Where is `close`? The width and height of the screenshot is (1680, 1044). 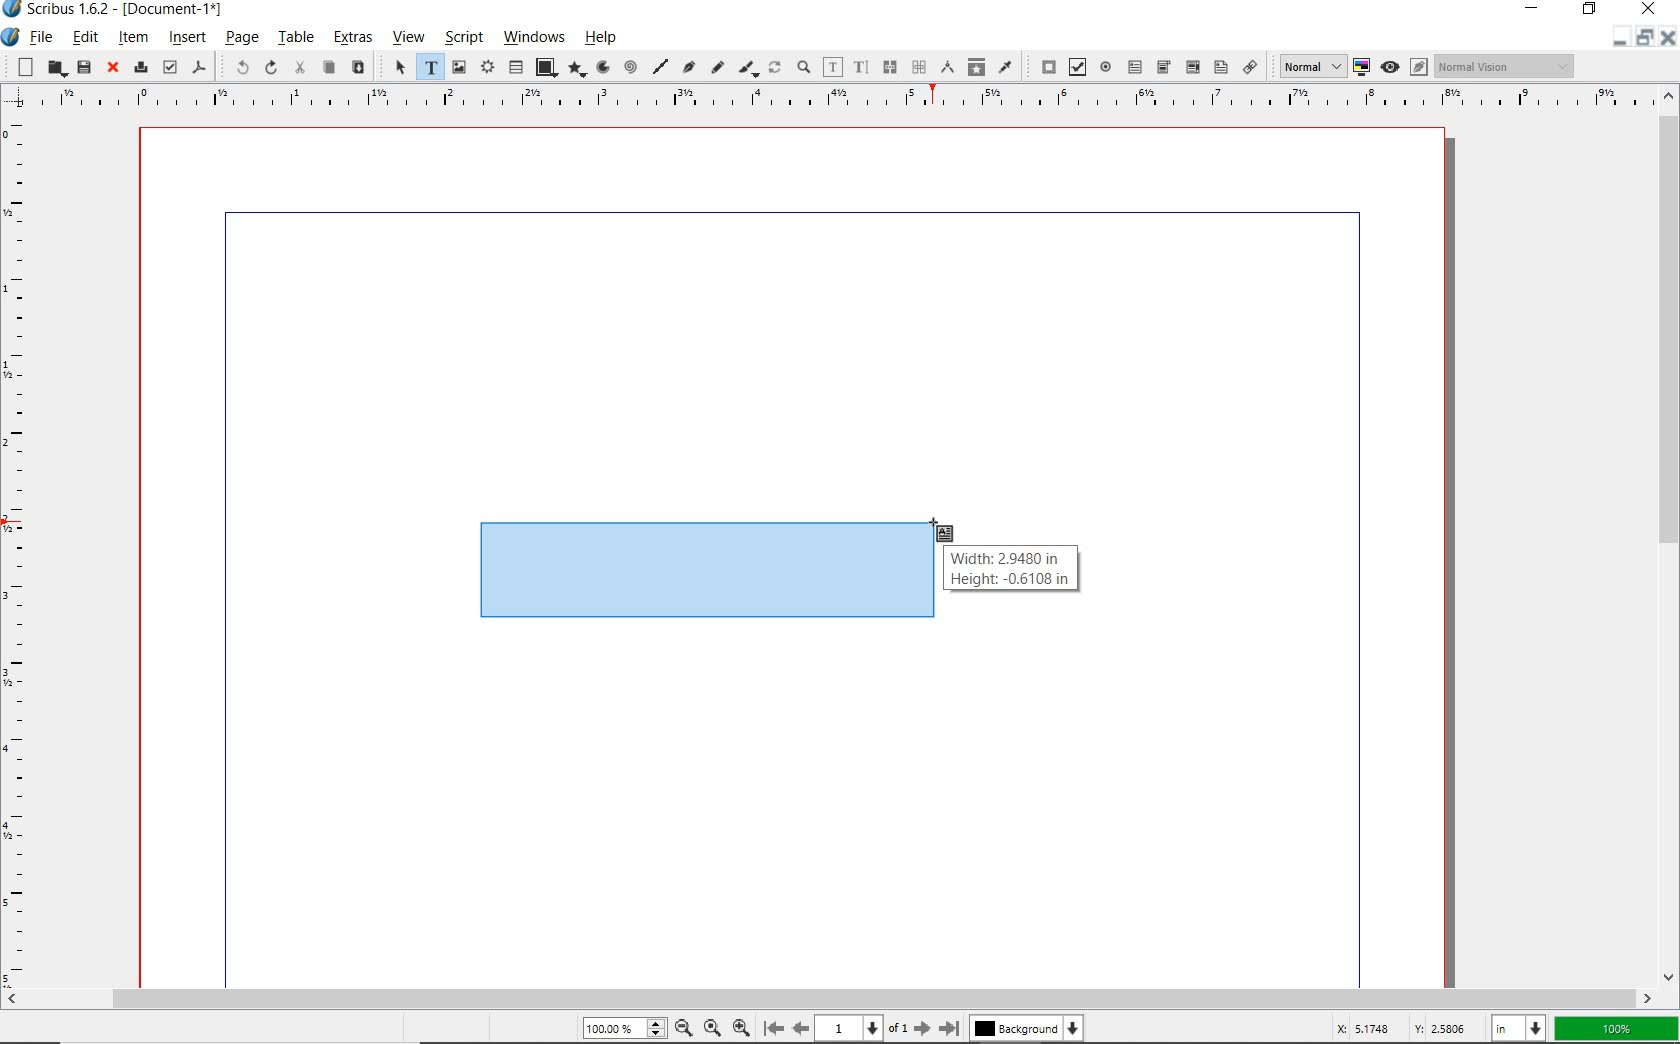
close is located at coordinates (110, 68).